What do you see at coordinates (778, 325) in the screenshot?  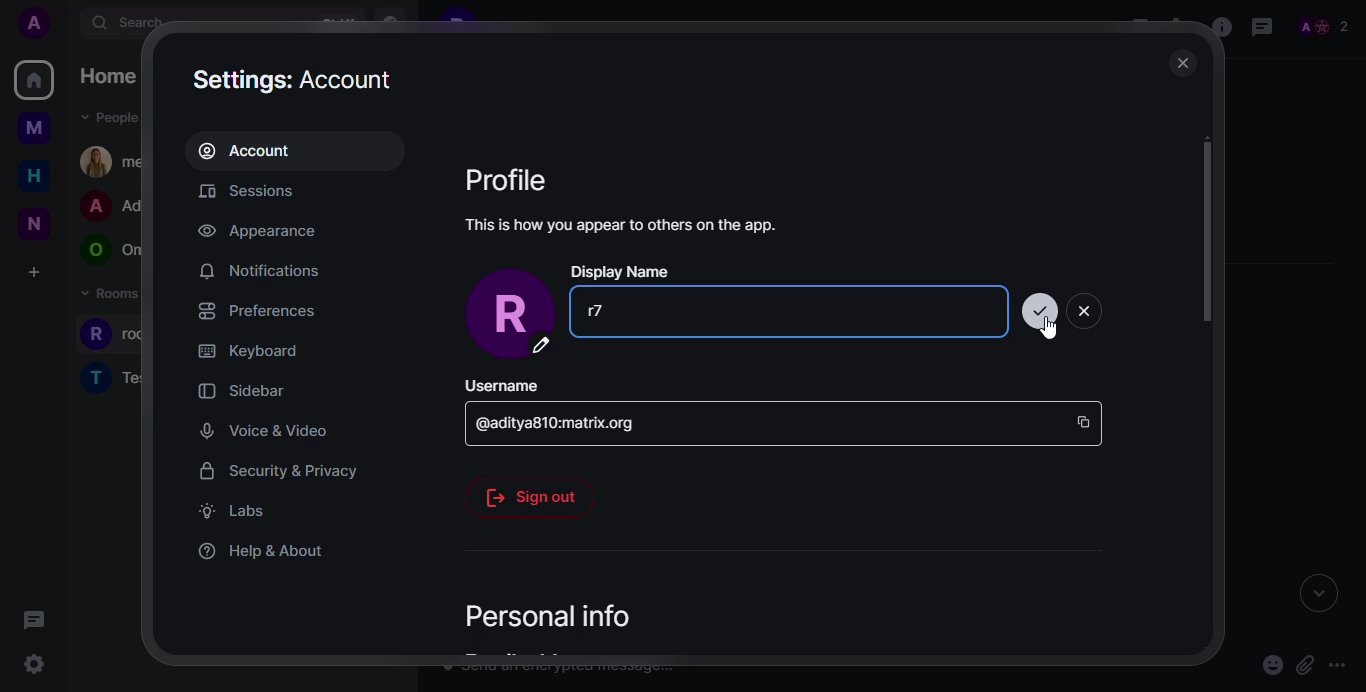 I see `Dispay name space` at bounding box center [778, 325].